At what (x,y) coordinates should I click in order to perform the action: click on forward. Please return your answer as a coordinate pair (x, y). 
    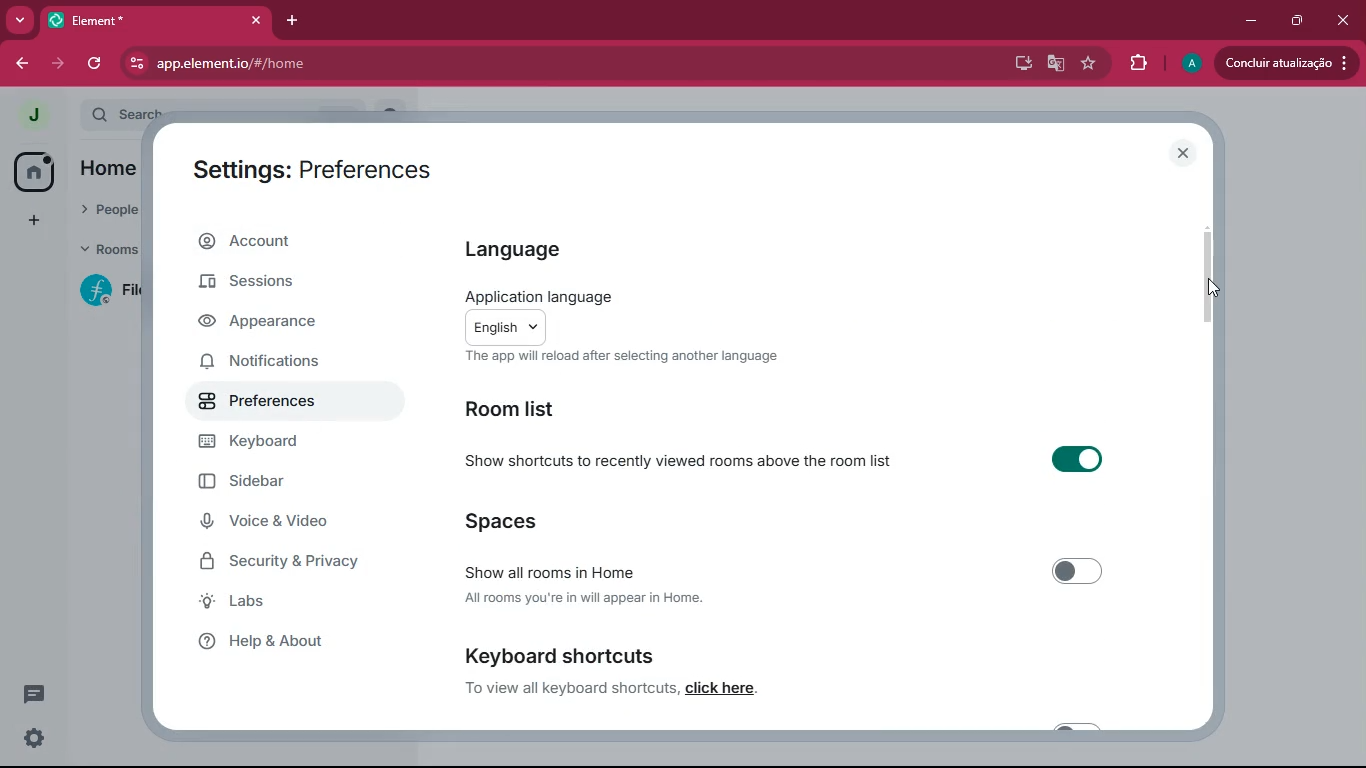
    Looking at the image, I should click on (56, 64).